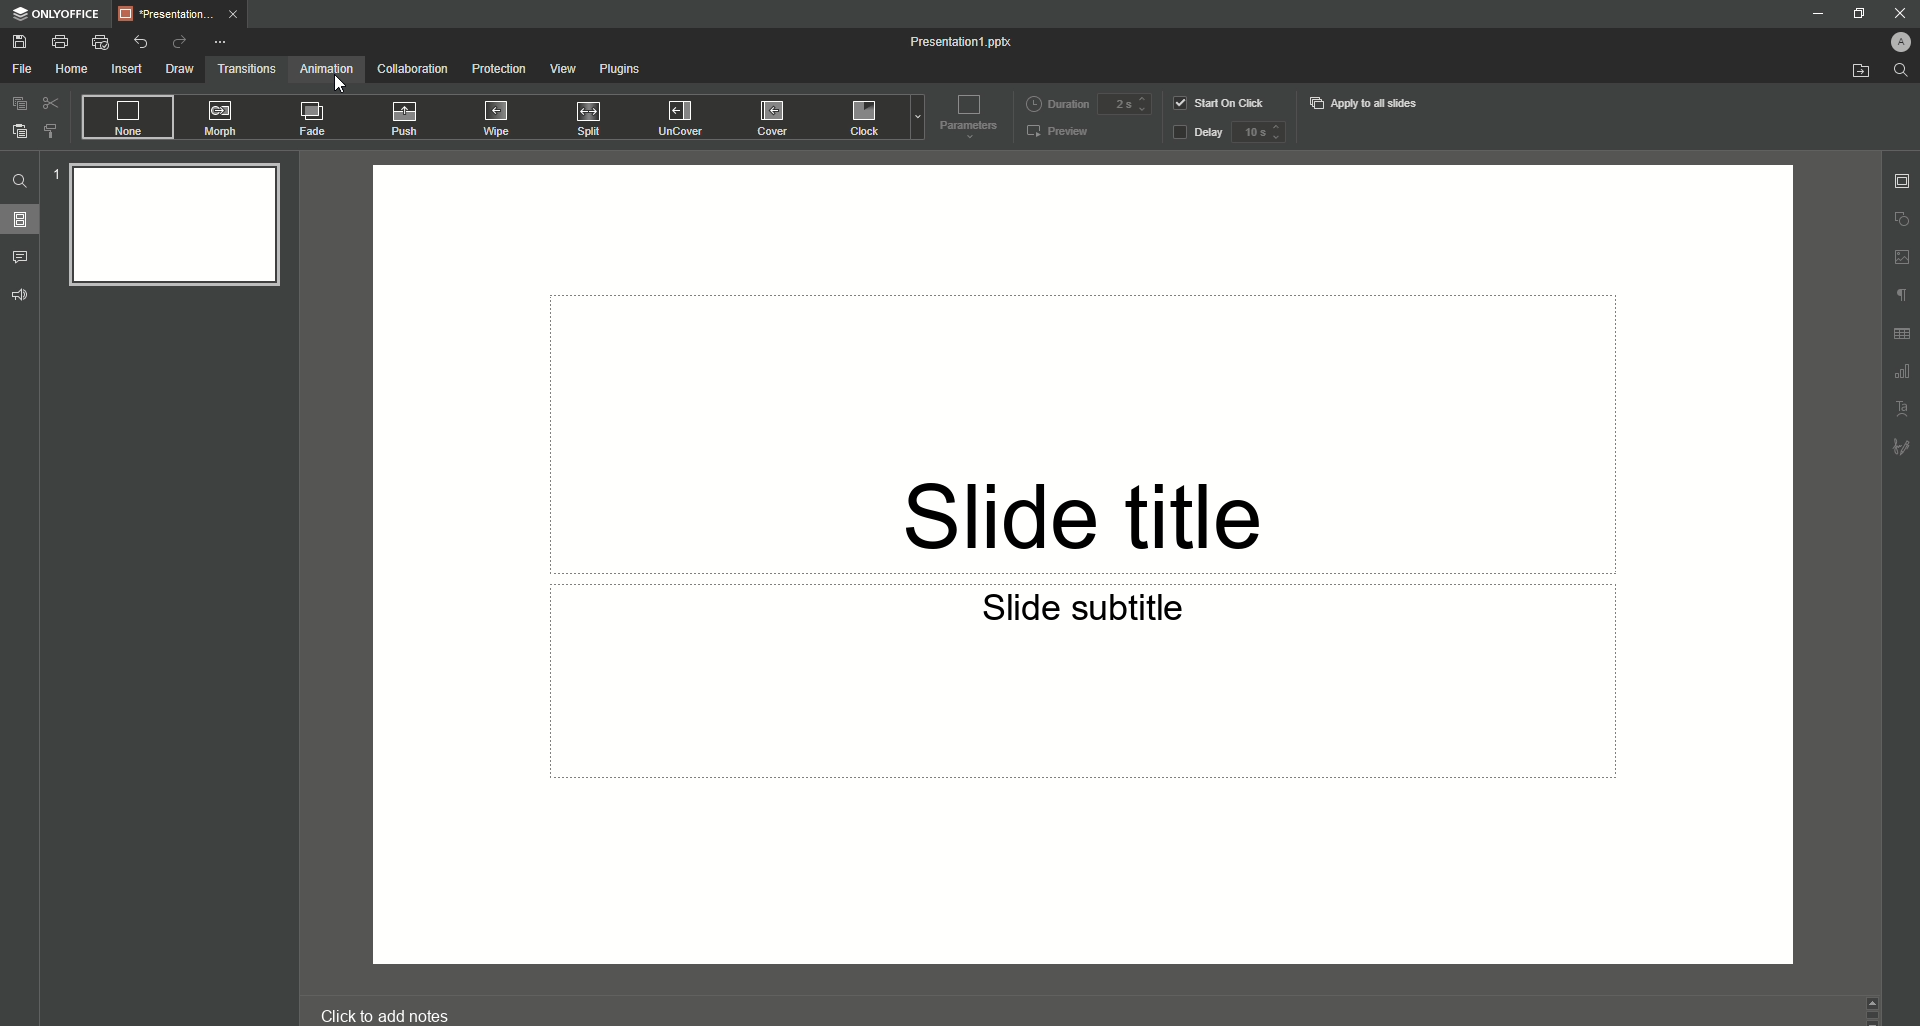 Image resolution: width=1920 pixels, height=1026 pixels. What do you see at coordinates (681, 116) in the screenshot?
I see `UnCover` at bounding box center [681, 116].